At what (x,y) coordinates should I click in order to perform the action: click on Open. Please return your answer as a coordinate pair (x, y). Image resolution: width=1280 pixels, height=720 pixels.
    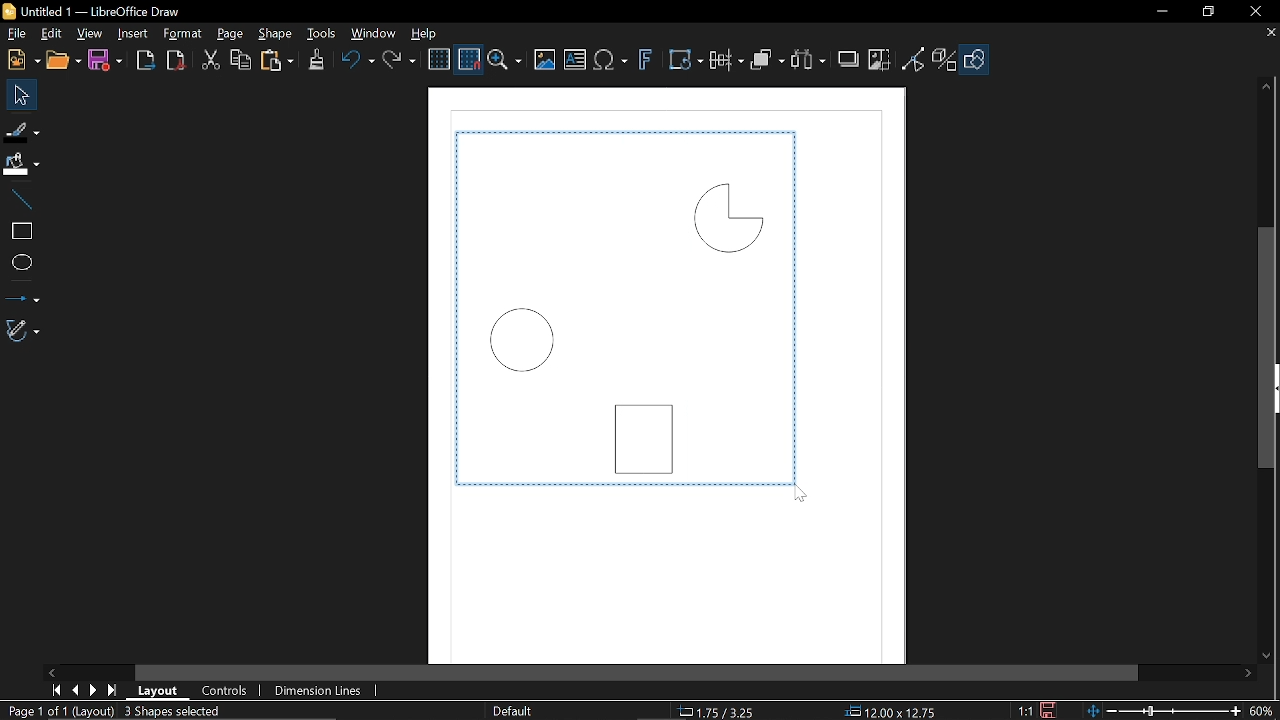
    Looking at the image, I should click on (62, 61).